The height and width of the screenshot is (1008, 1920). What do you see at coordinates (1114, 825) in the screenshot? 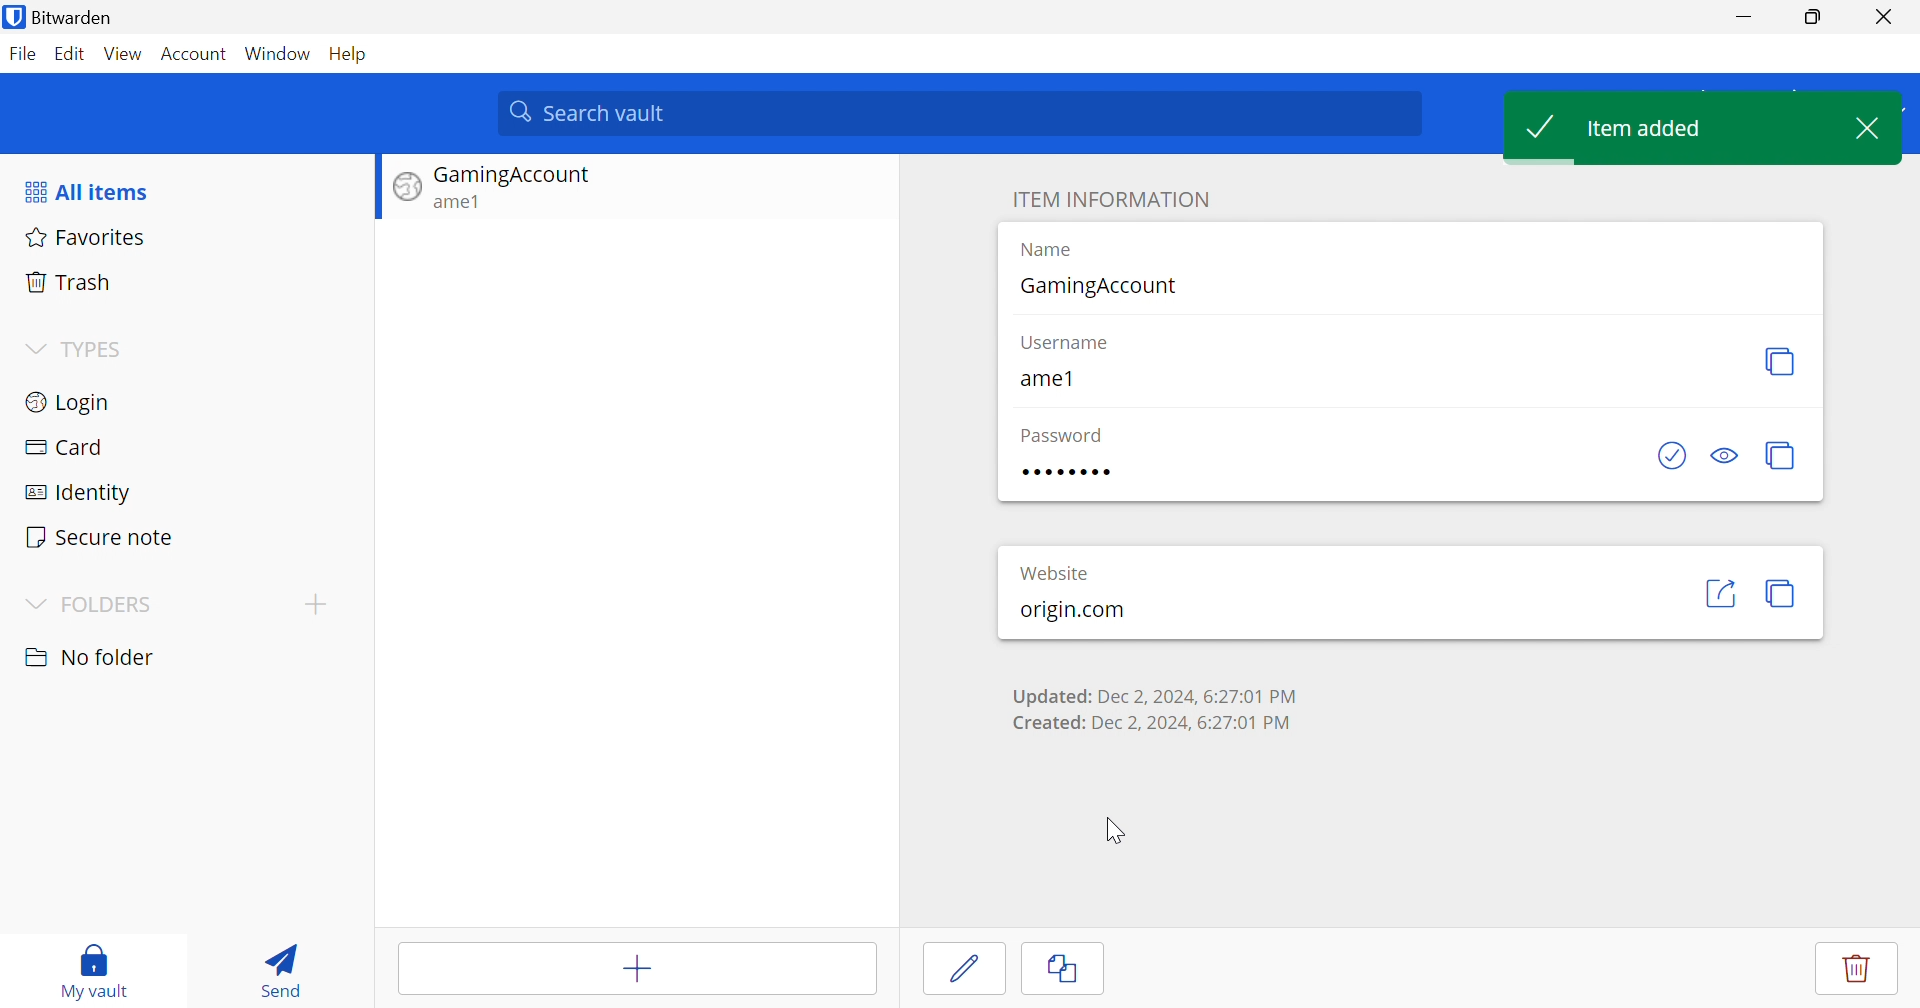
I see `Cursor` at bounding box center [1114, 825].